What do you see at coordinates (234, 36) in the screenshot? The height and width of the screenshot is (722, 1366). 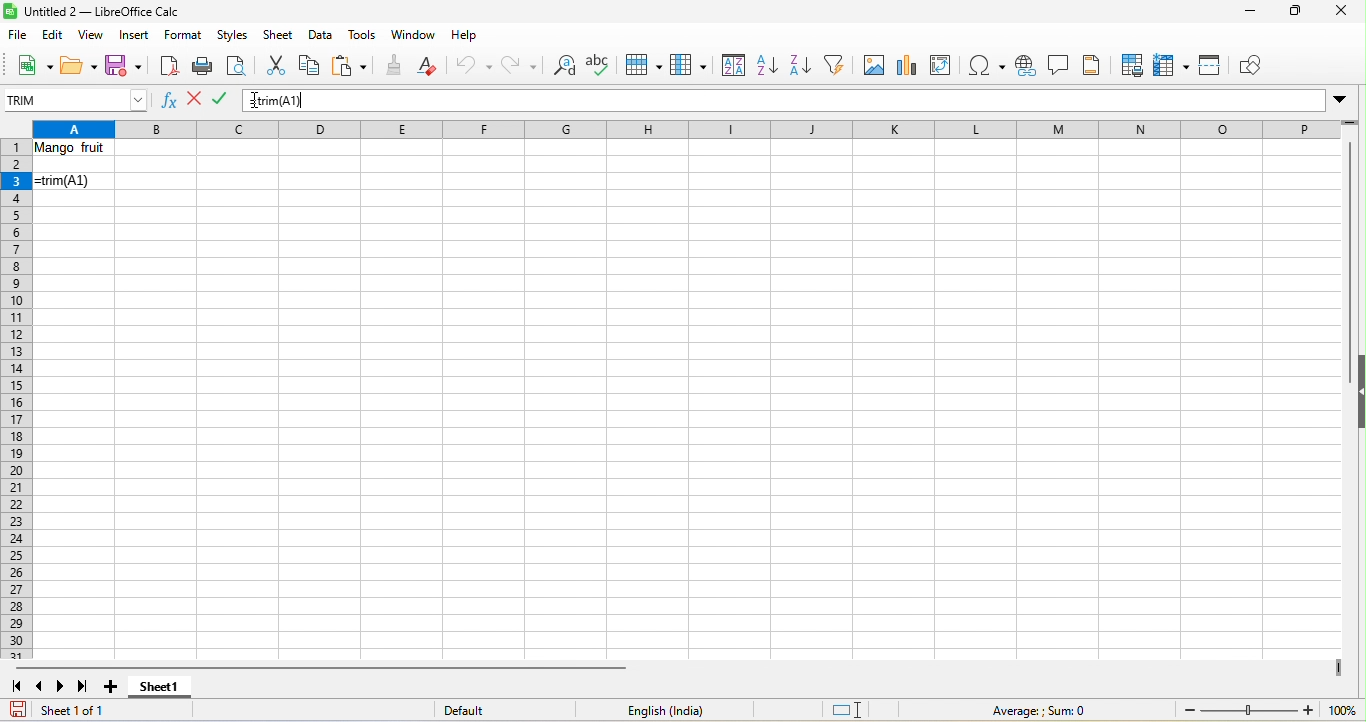 I see `styles` at bounding box center [234, 36].